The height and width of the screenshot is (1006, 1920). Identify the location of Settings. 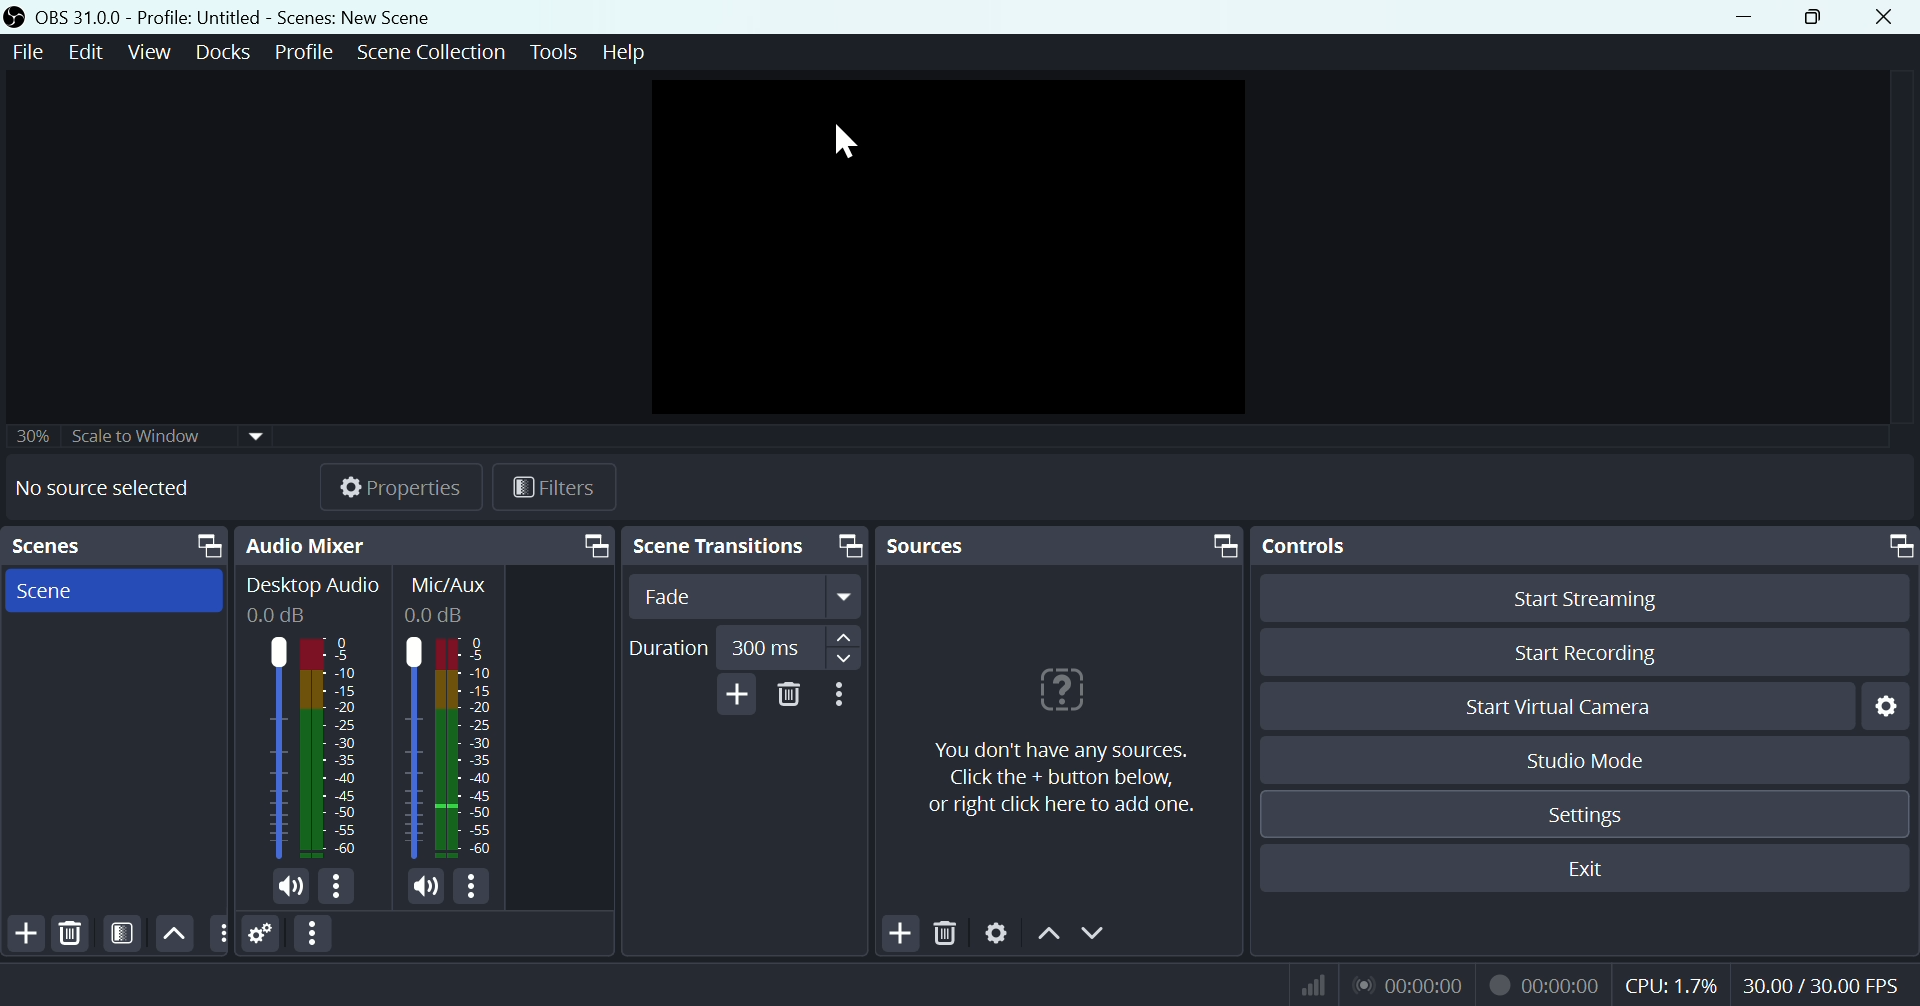
(1884, 703).